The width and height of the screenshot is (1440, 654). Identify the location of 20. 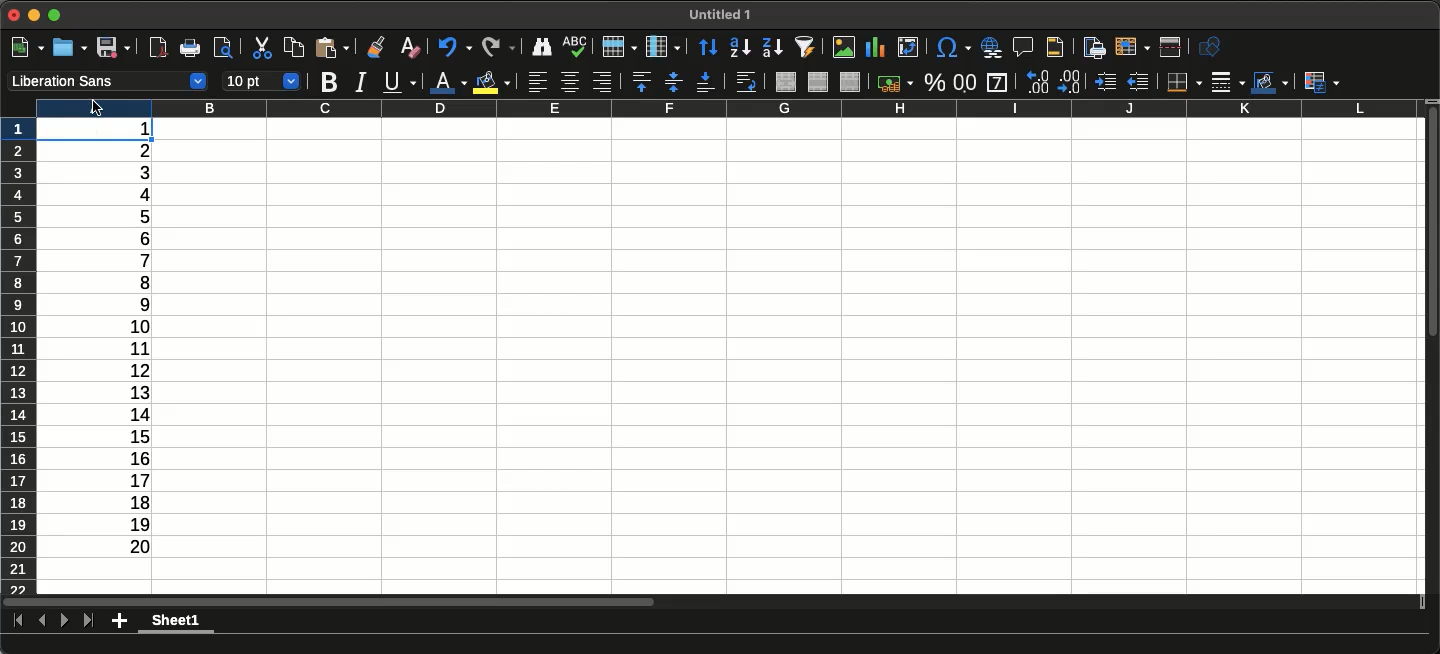
(131, 546).